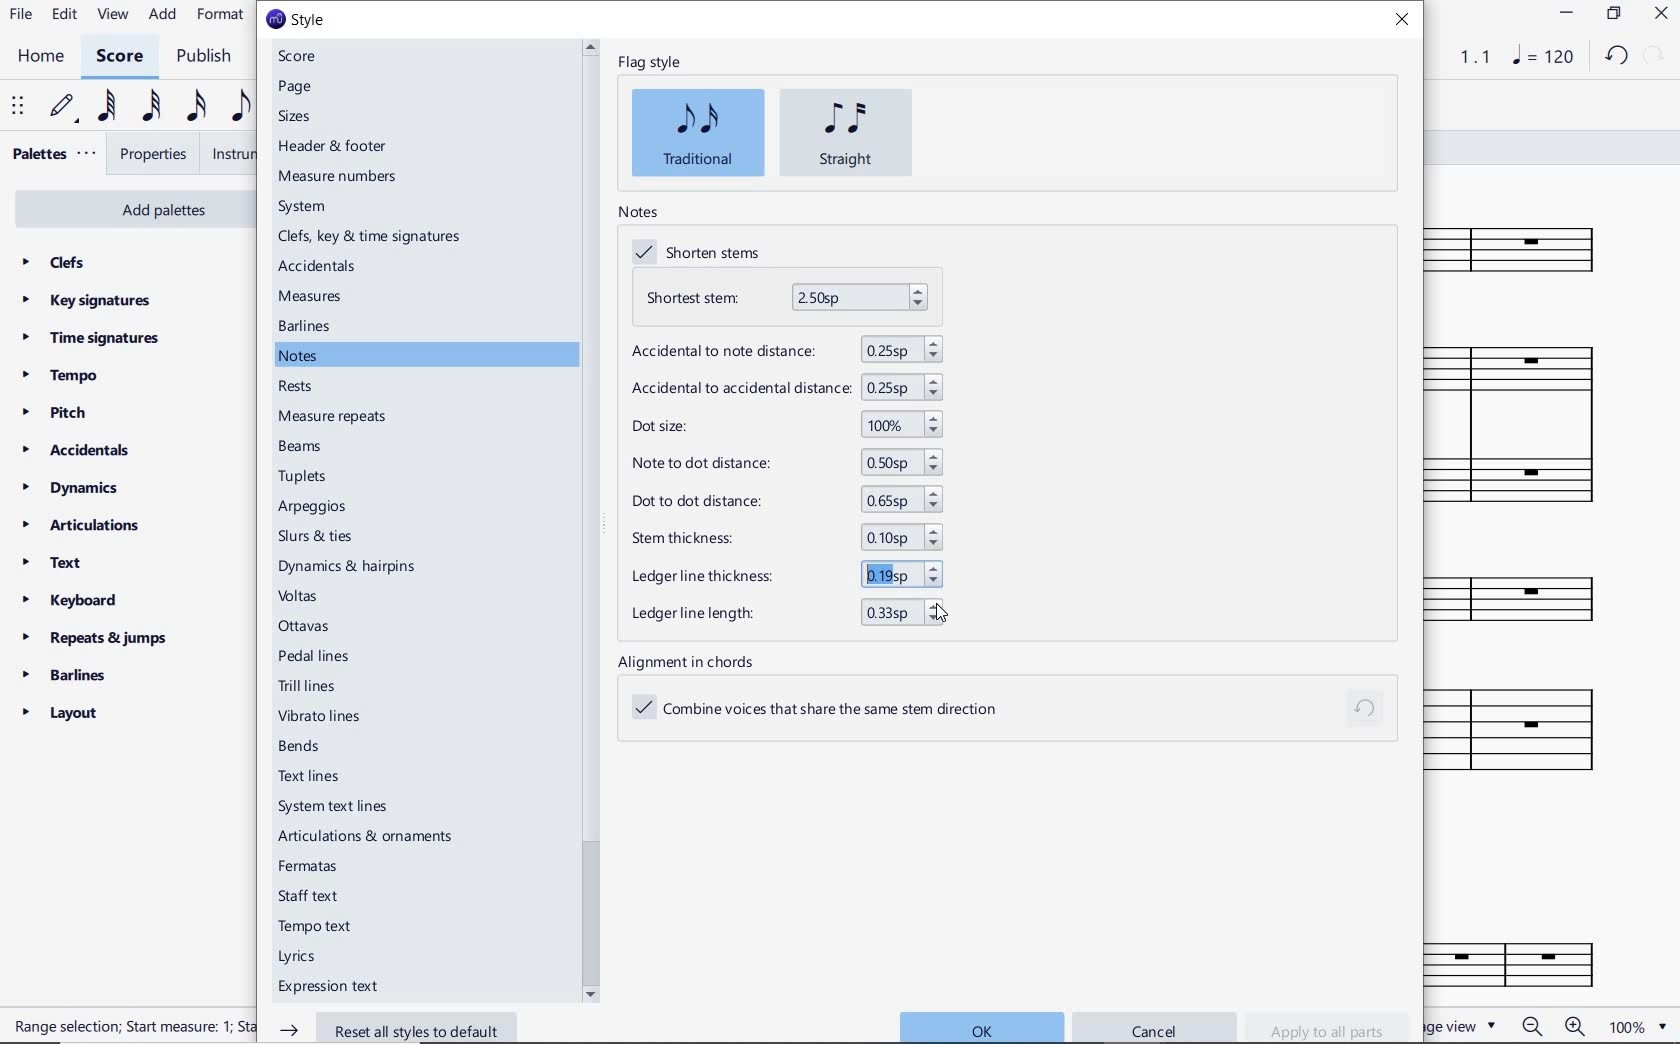  Describe the element at coordinates (61, 713) in the screenshot. I see `layout` at that location.